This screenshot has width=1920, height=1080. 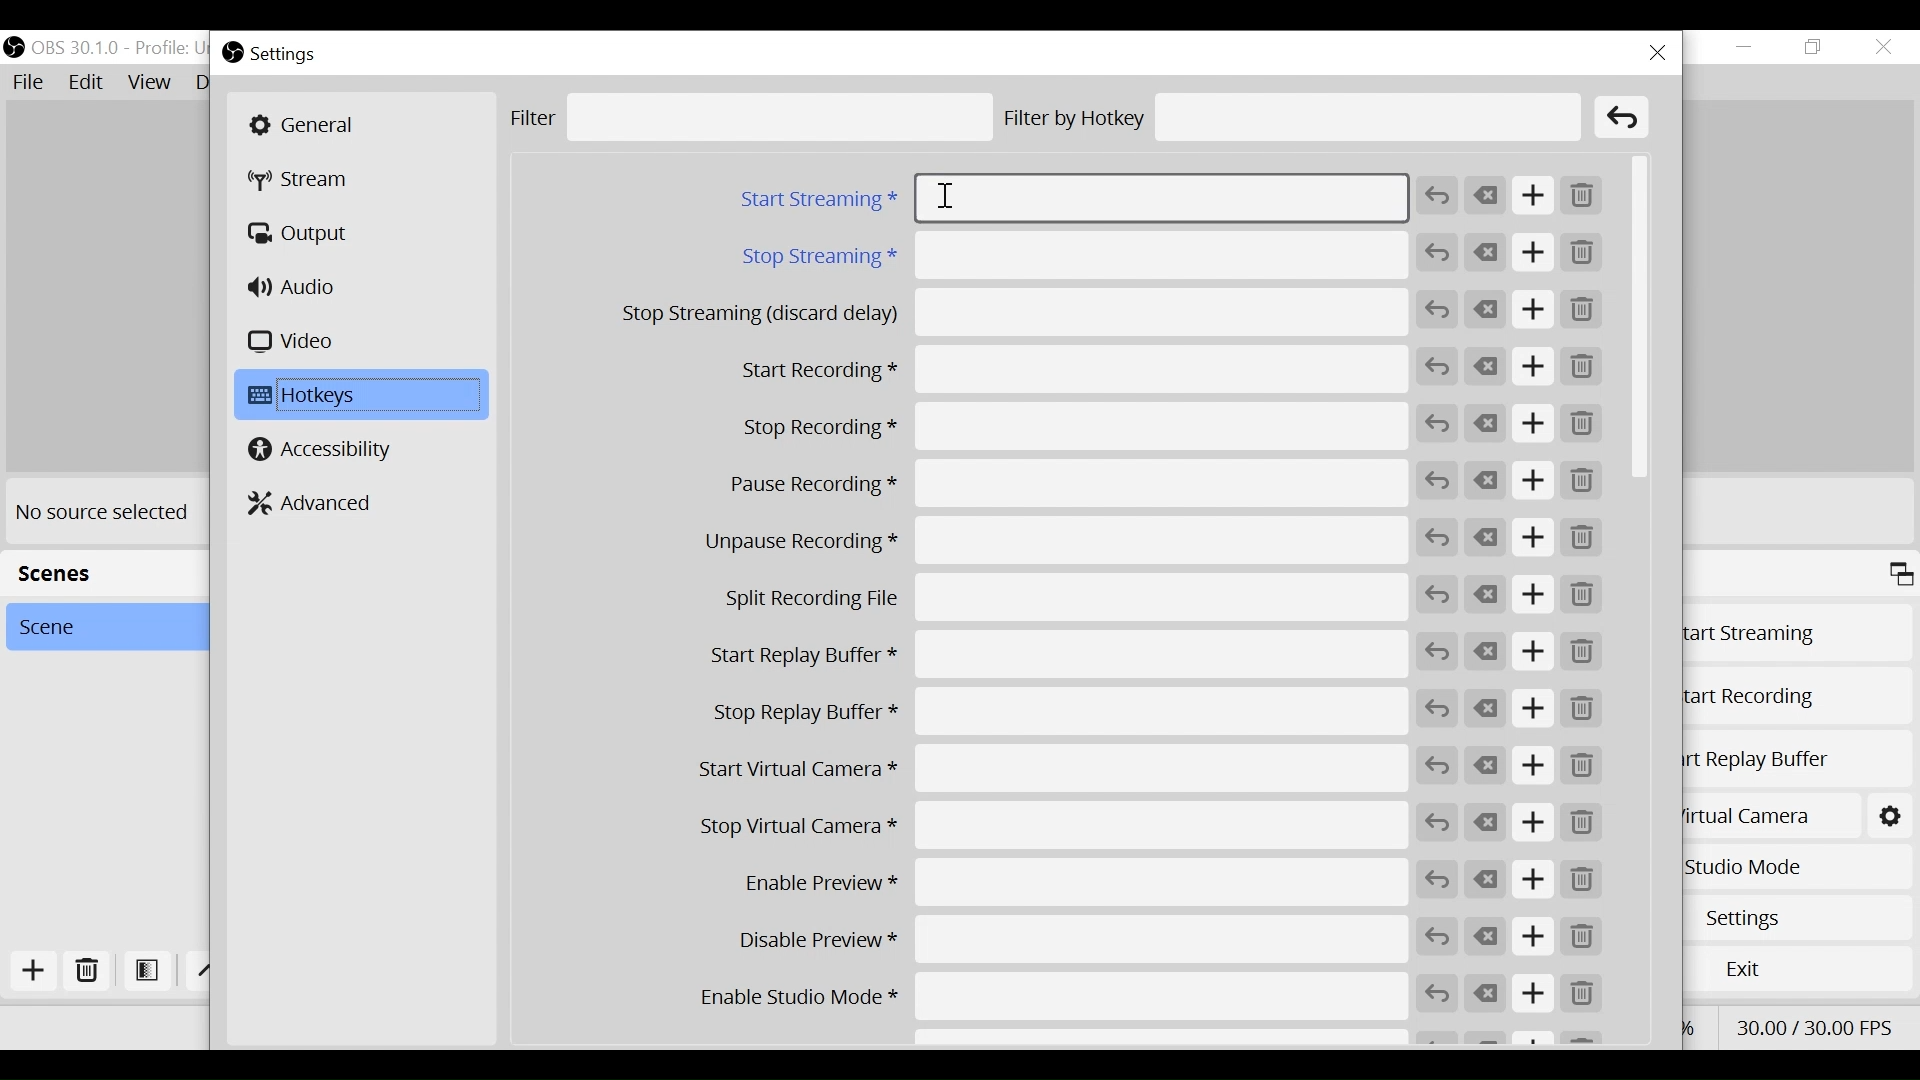 I want to click on No source selected, so click(x=103, y=510).